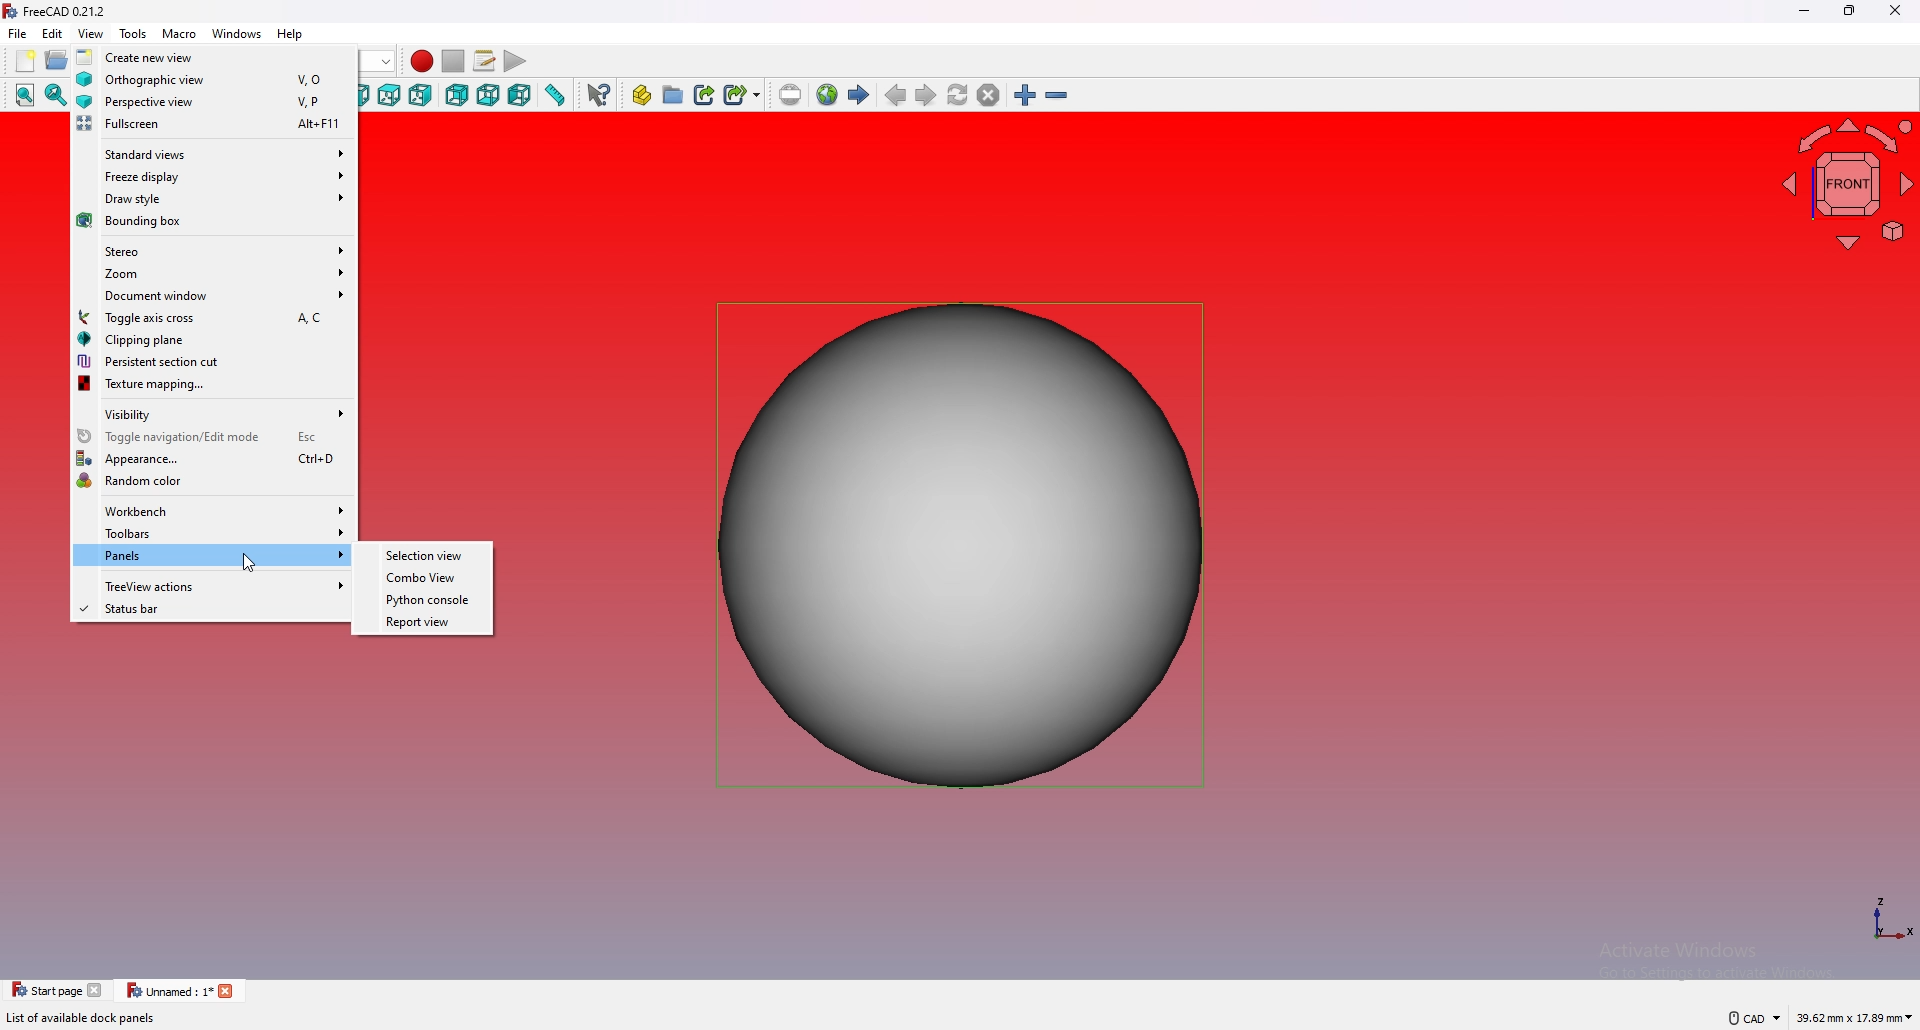 Image resolution: width=1920 pixels, height=1030 pixels. I want to click on toggle axis cross, so click(214, 317).